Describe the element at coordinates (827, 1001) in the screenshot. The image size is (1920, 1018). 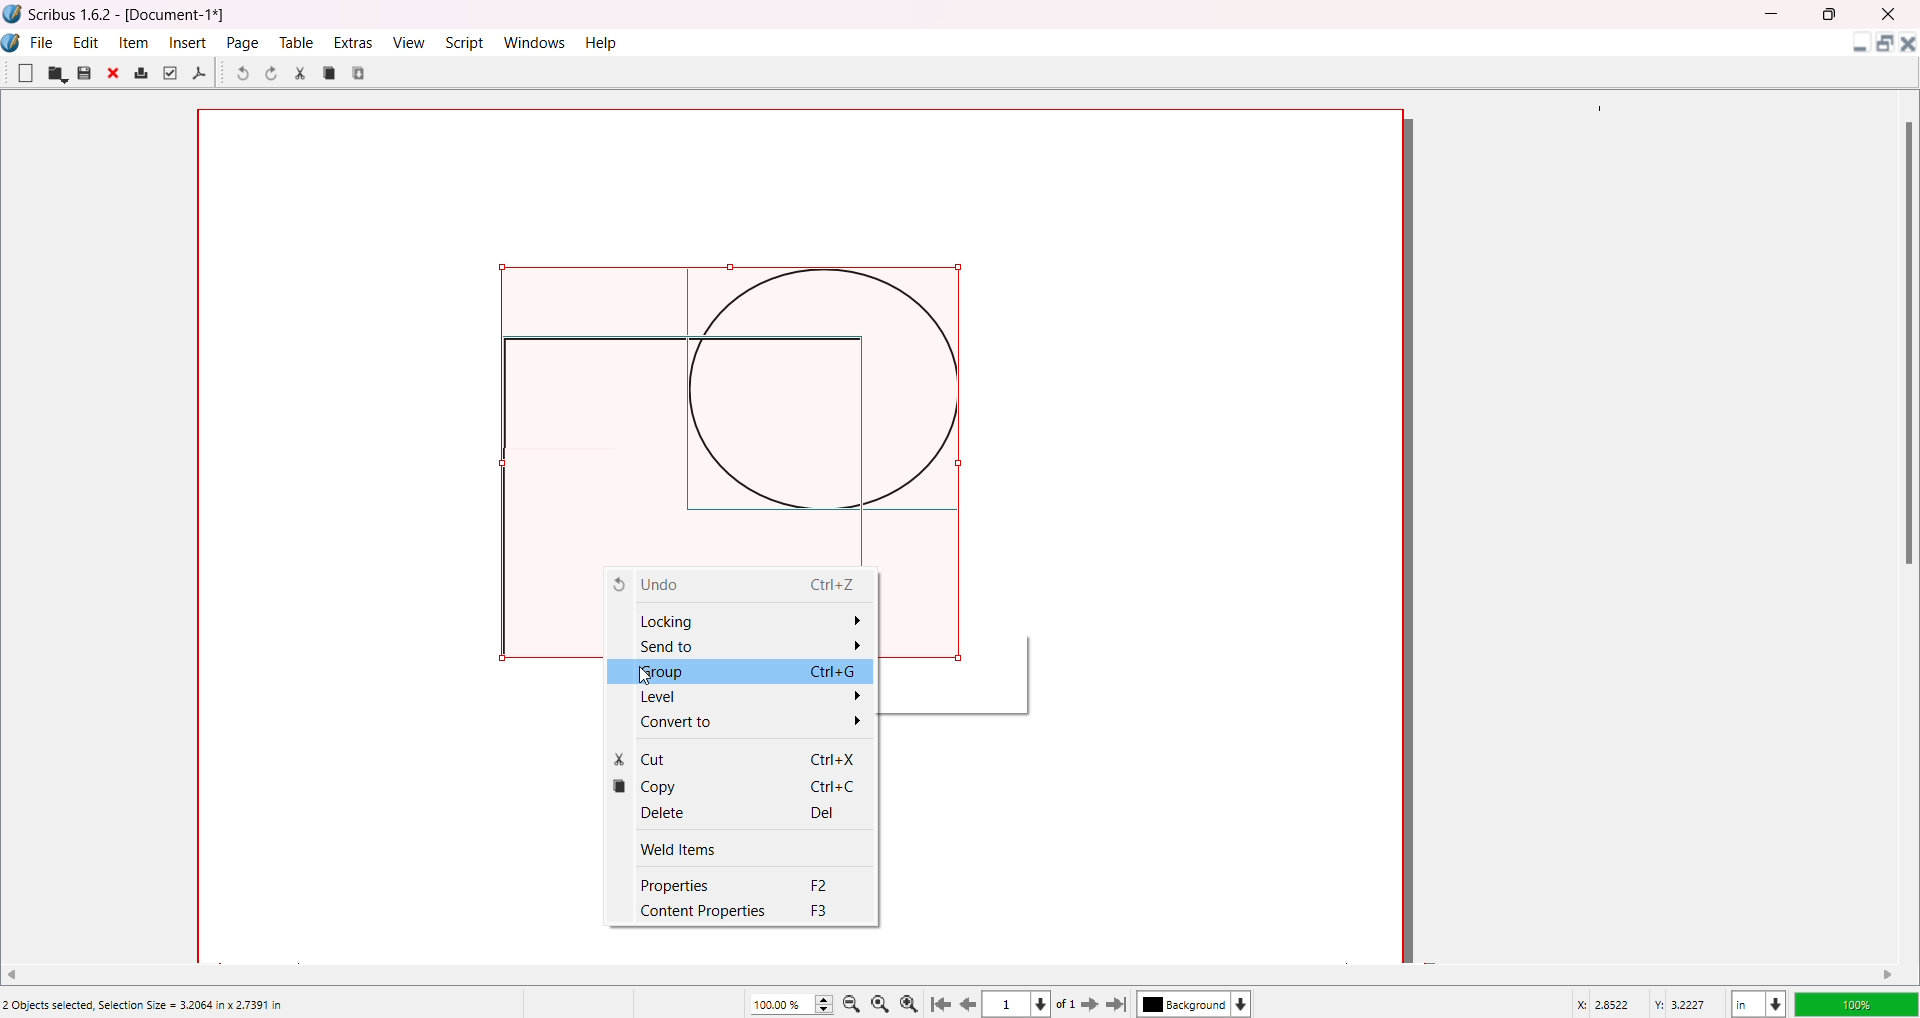
I see `Zoom Increase/Decrease` at that location.